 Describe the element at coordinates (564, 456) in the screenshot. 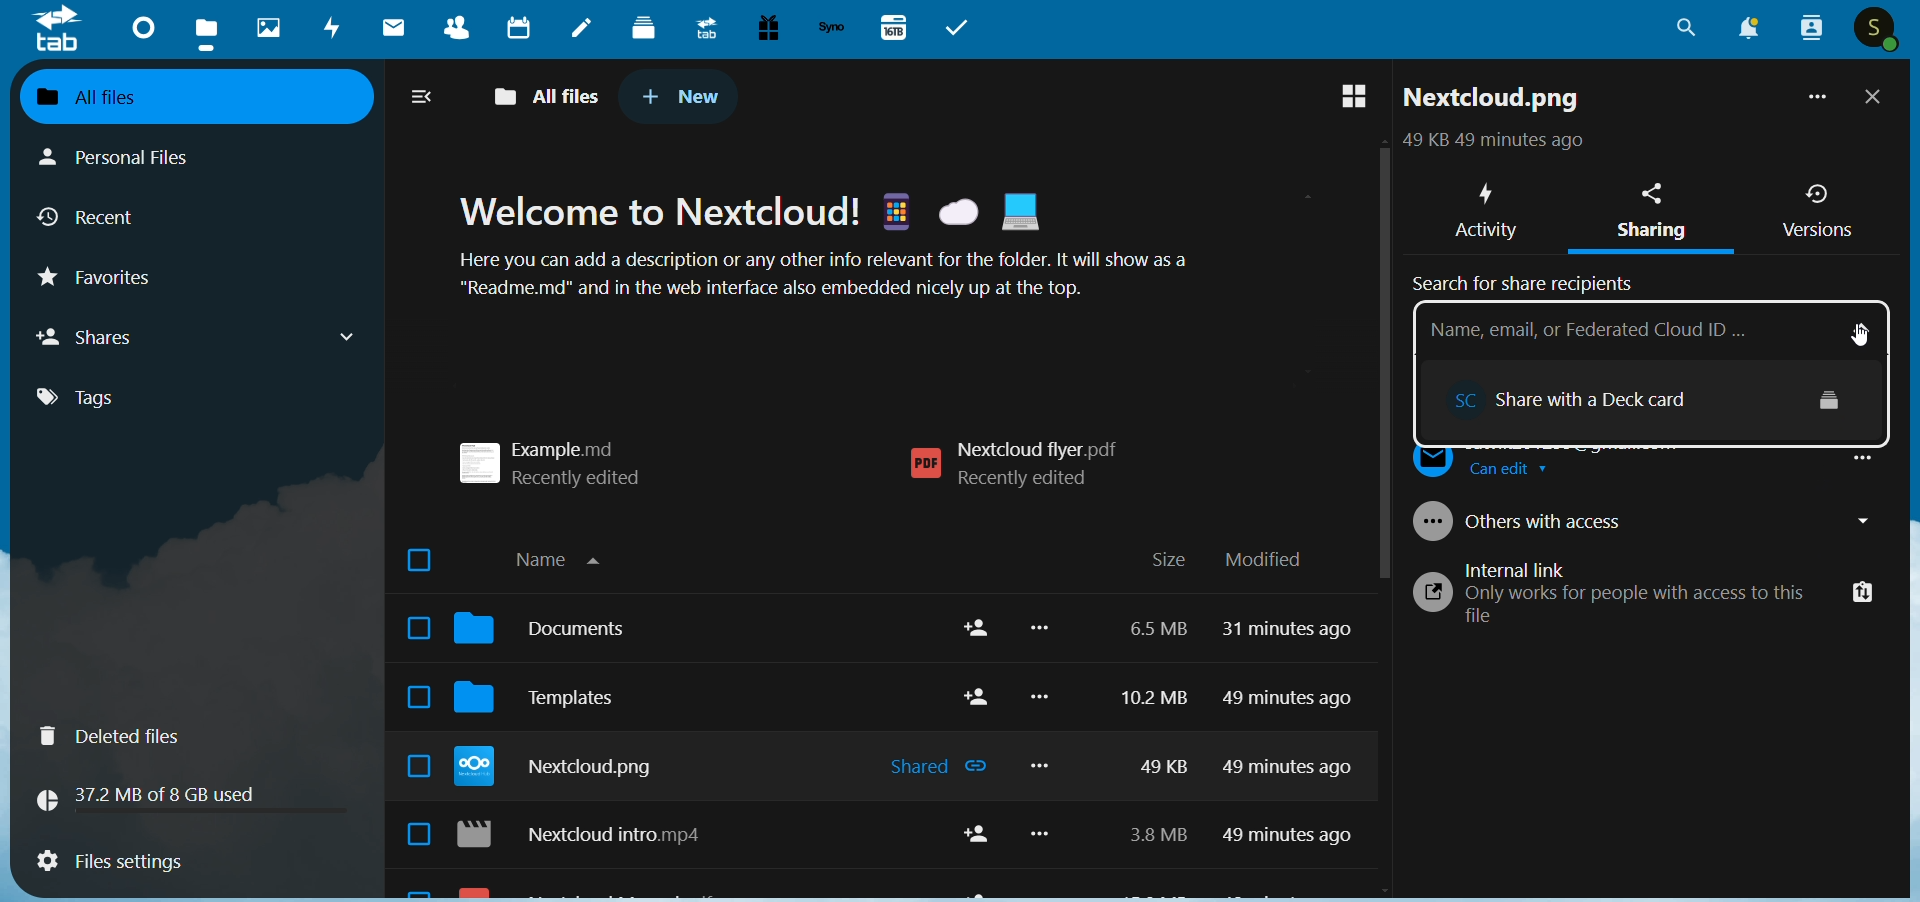

I see `example` at that location.